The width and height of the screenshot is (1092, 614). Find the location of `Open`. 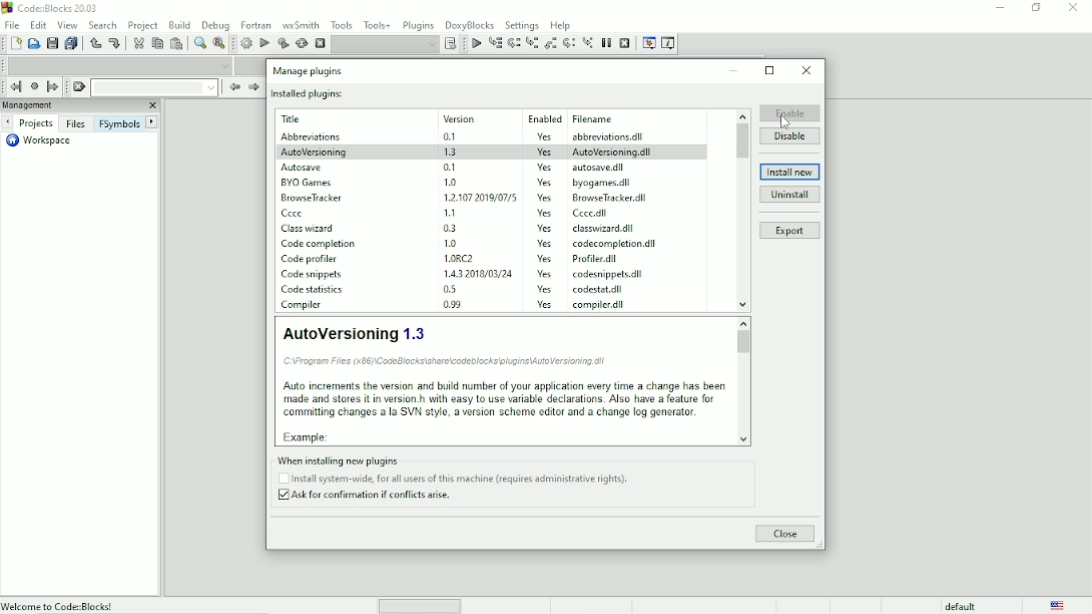

Open is located at coordinates (33, 44).